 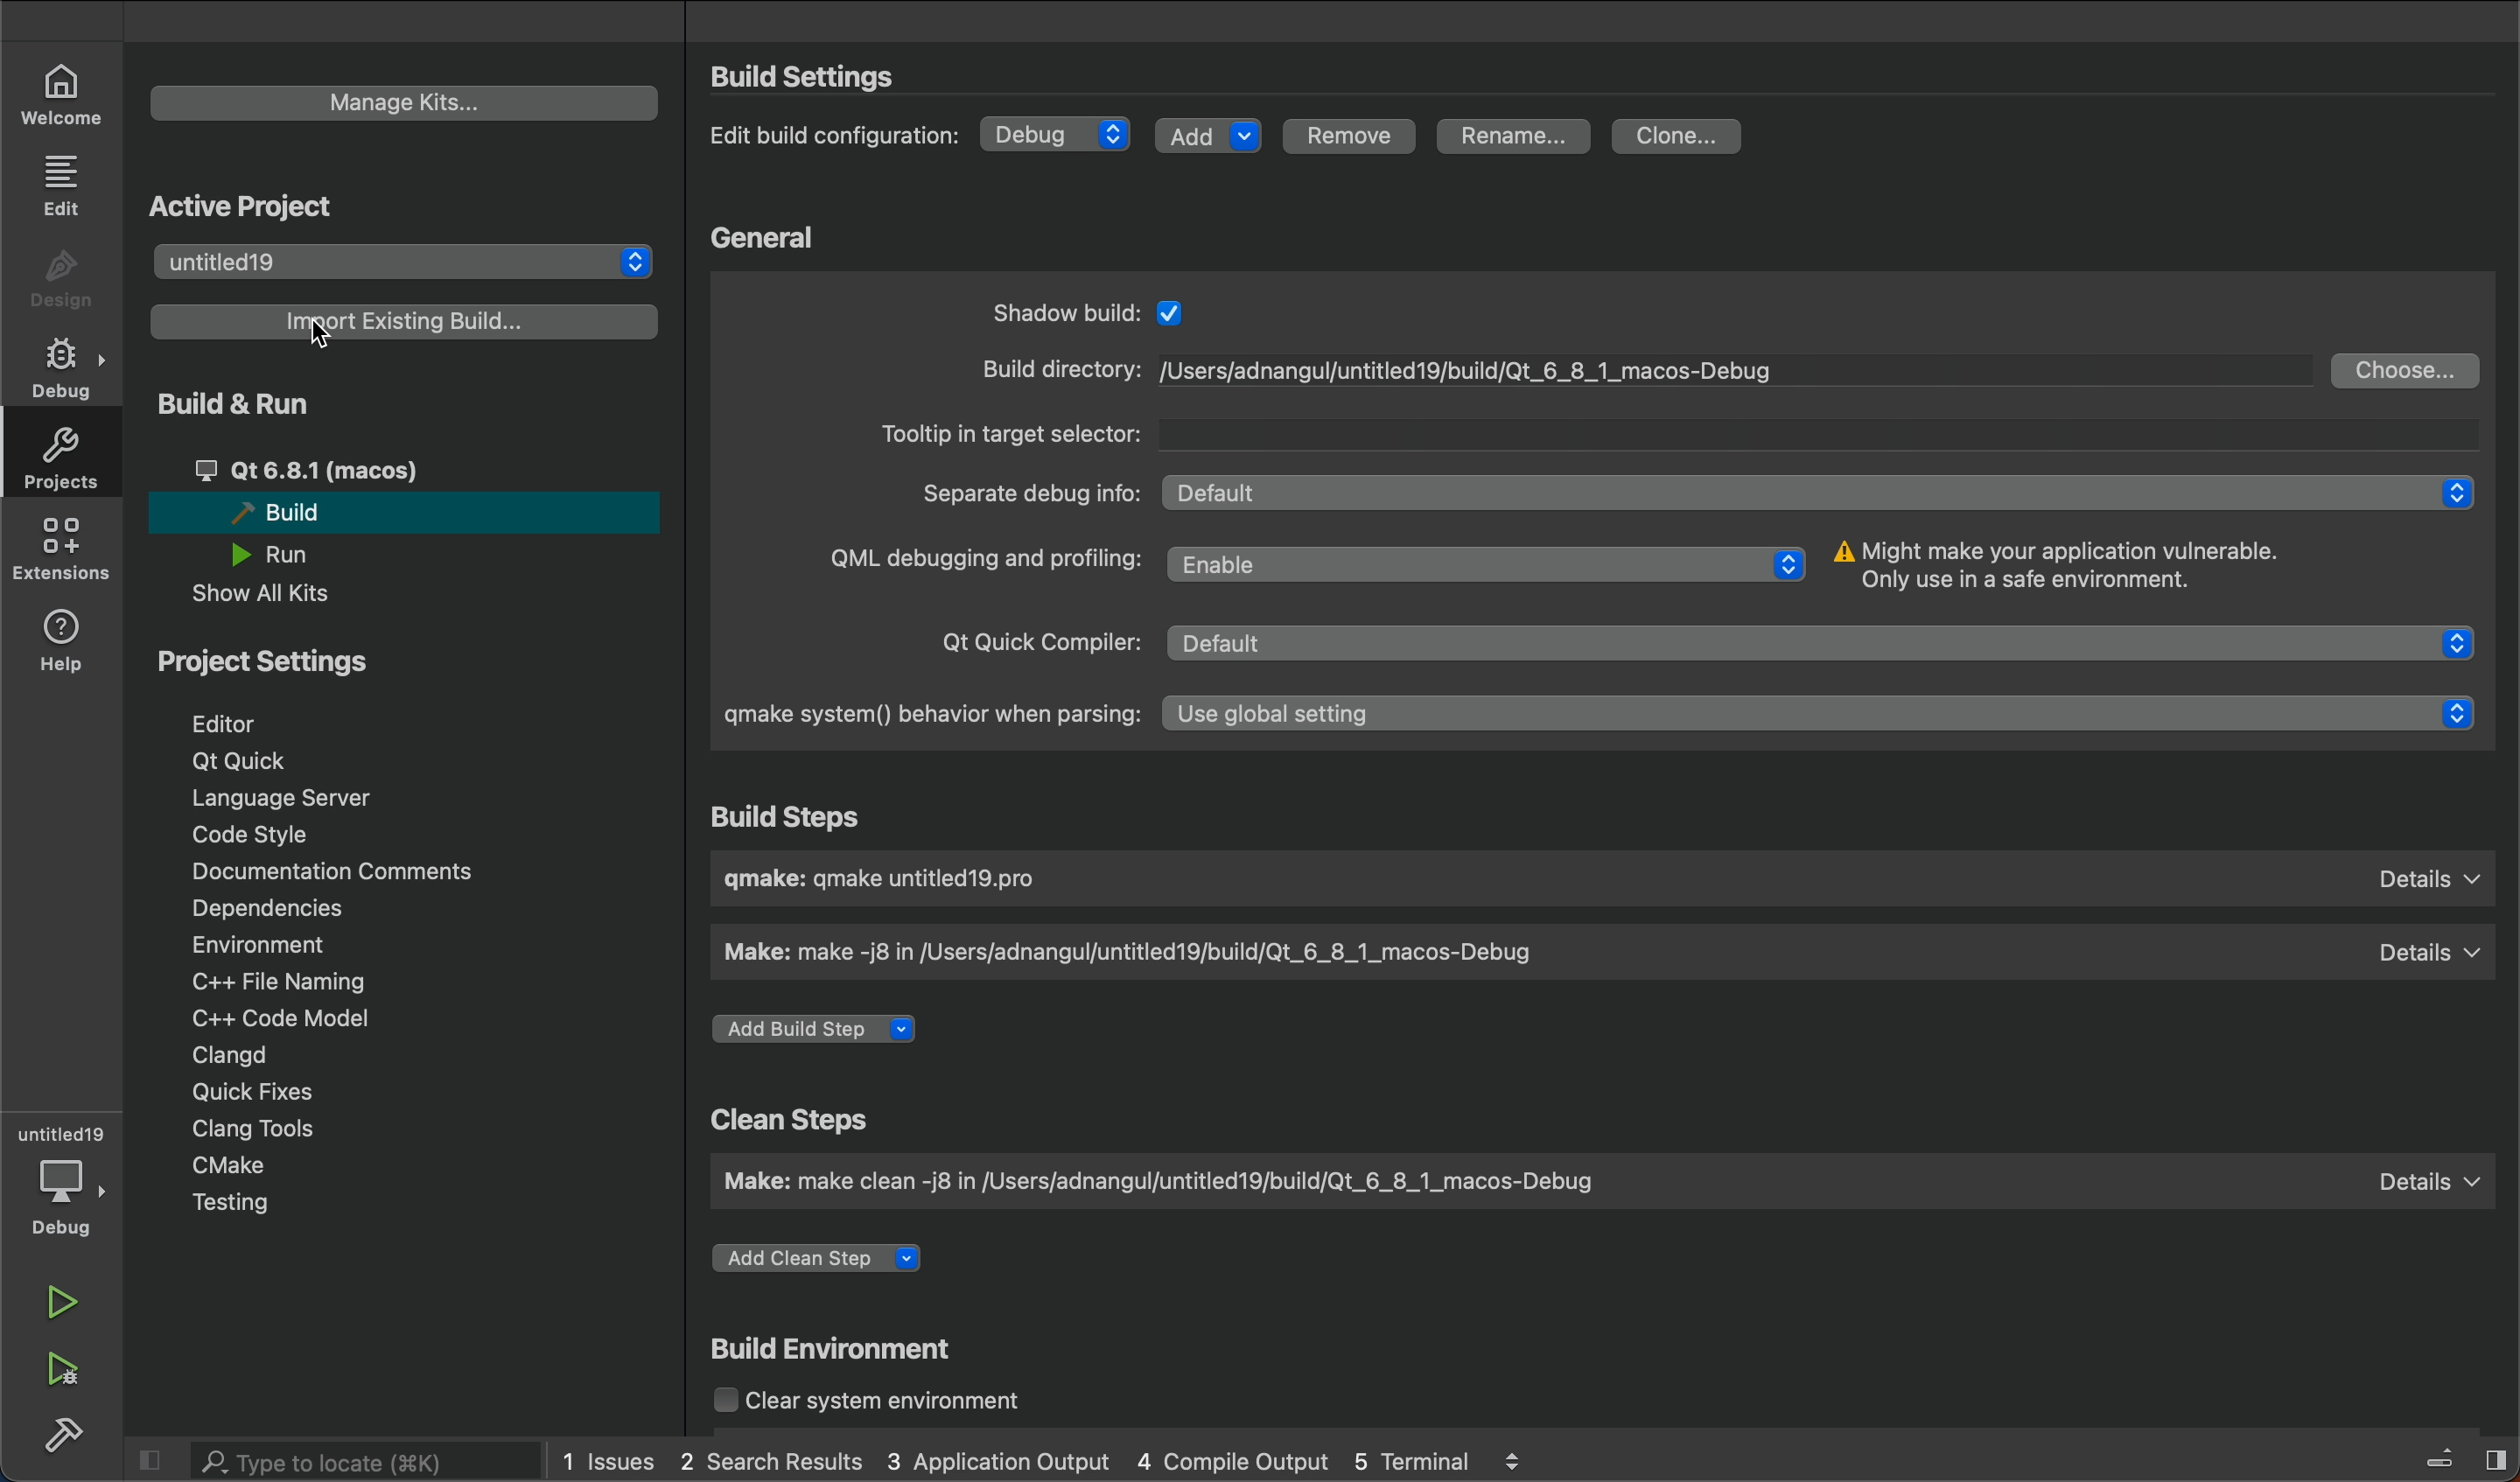 What do you see at coordinates (275, 981) in the screenshot?
I see `c++ file naming` at bounding box center [275, 981].